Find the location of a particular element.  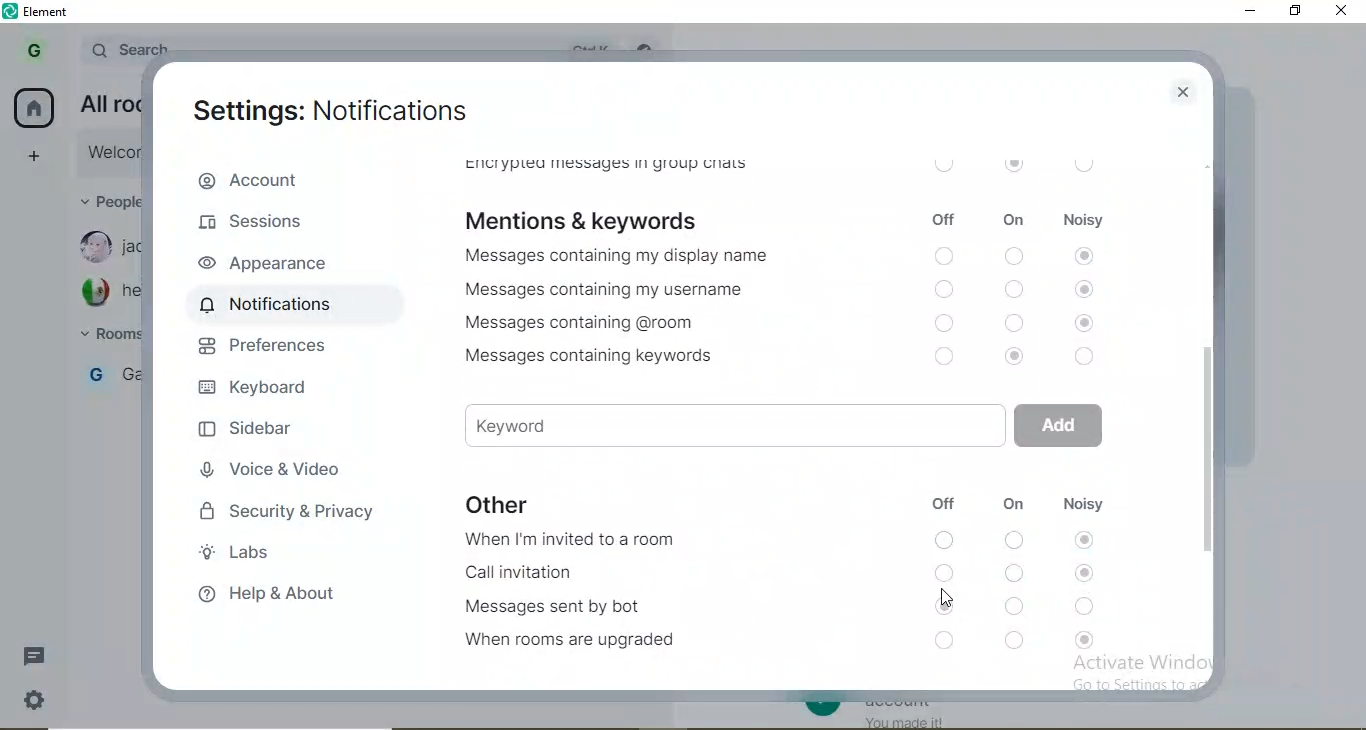

keyword is located at coordinates (733, 425).